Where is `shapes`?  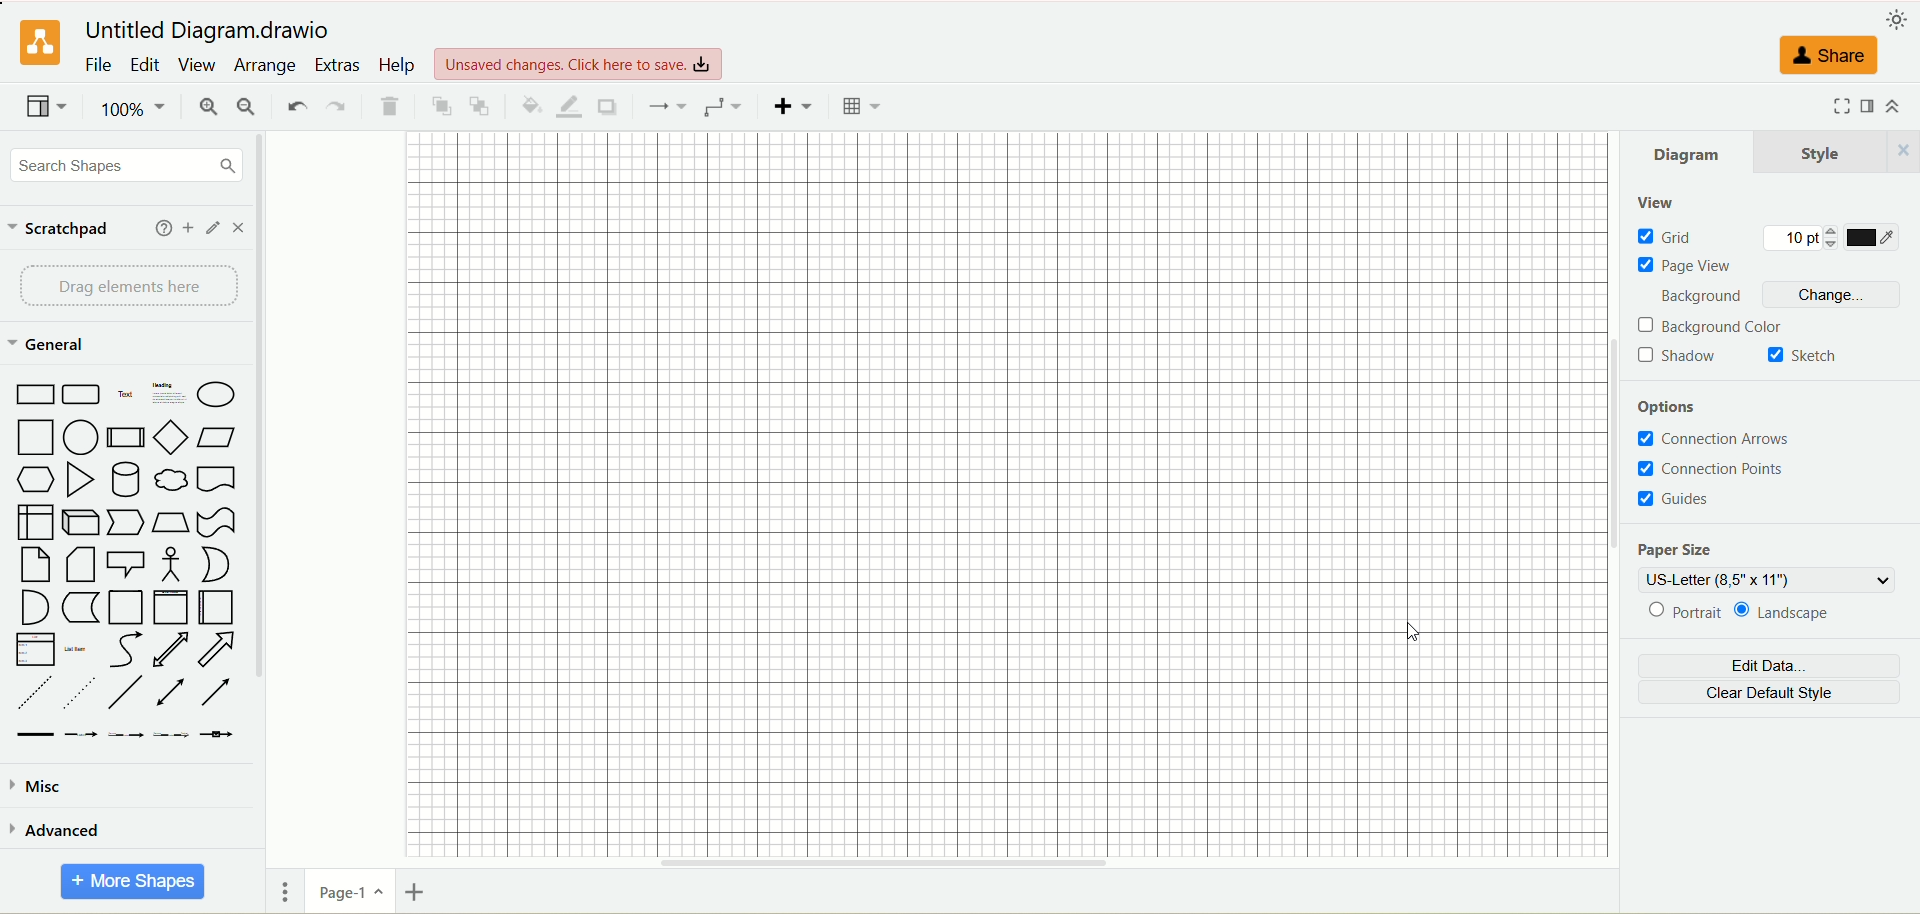 shapes is located at coordinates (125, 562).